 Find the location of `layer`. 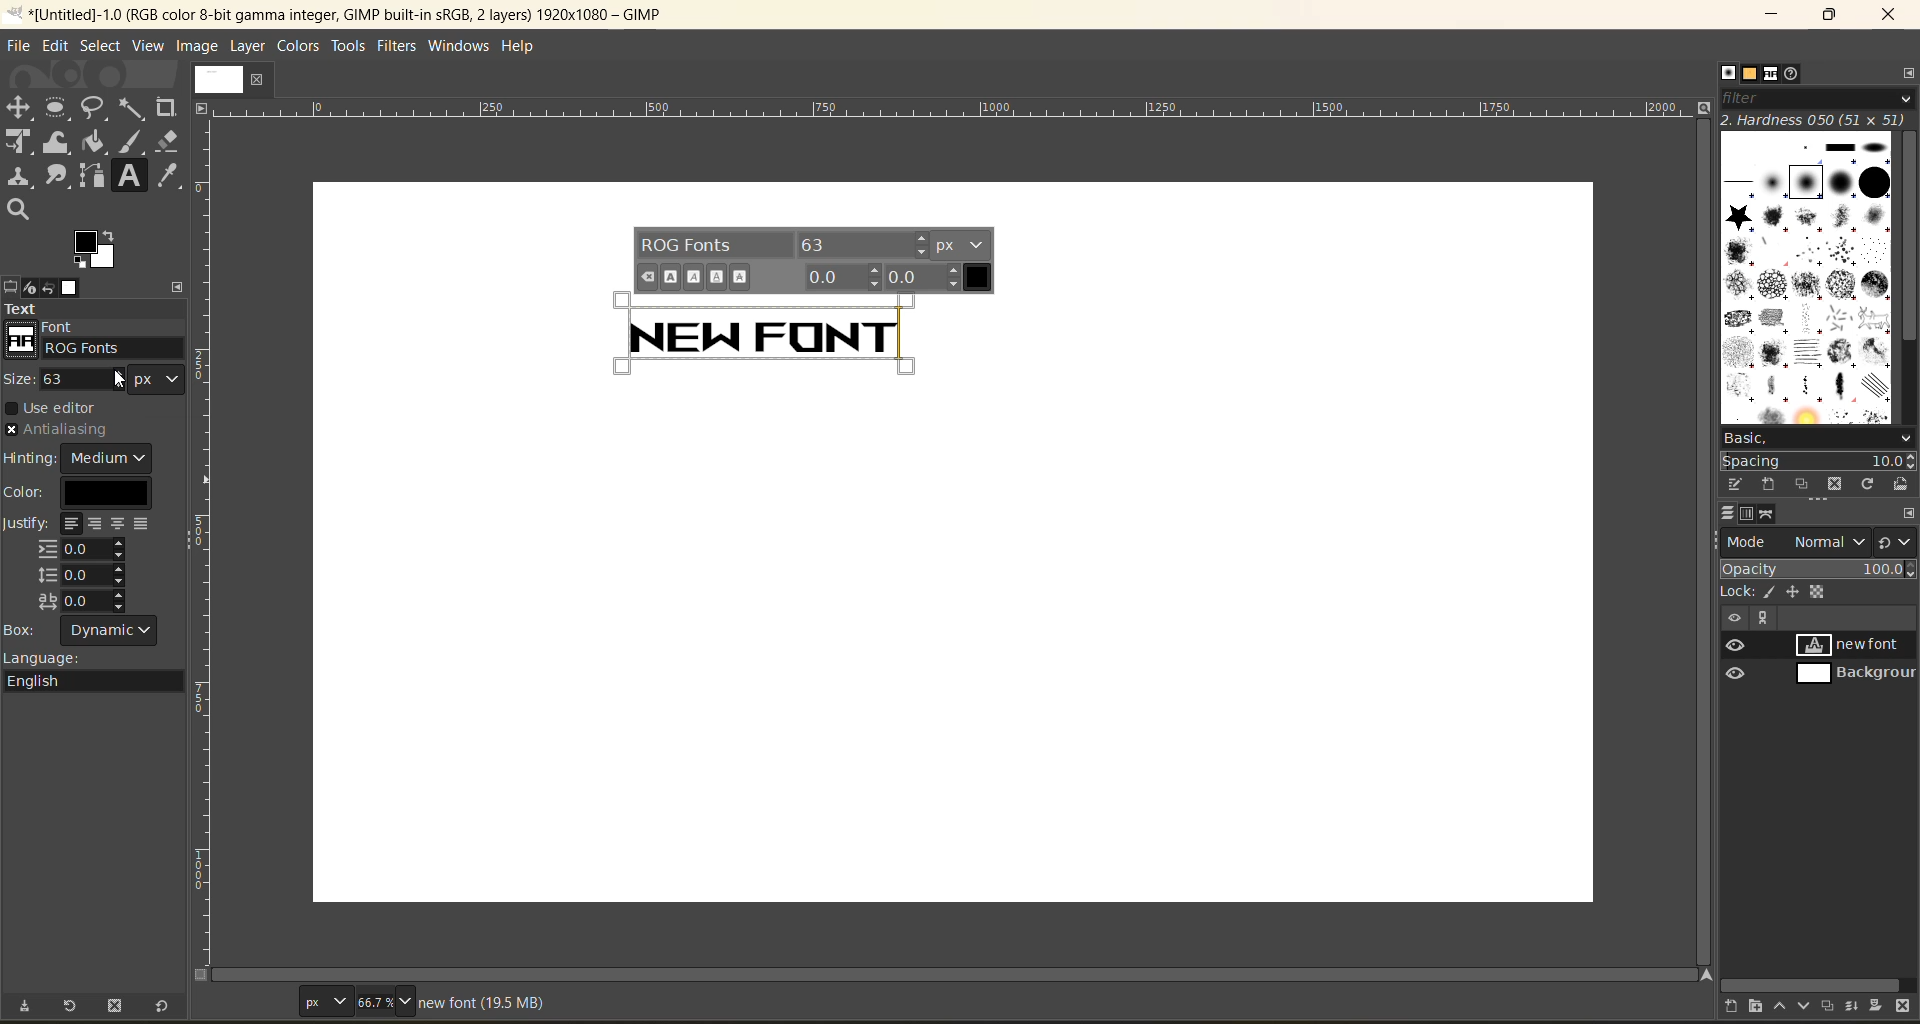

layer is located at coordinates (249, 46).